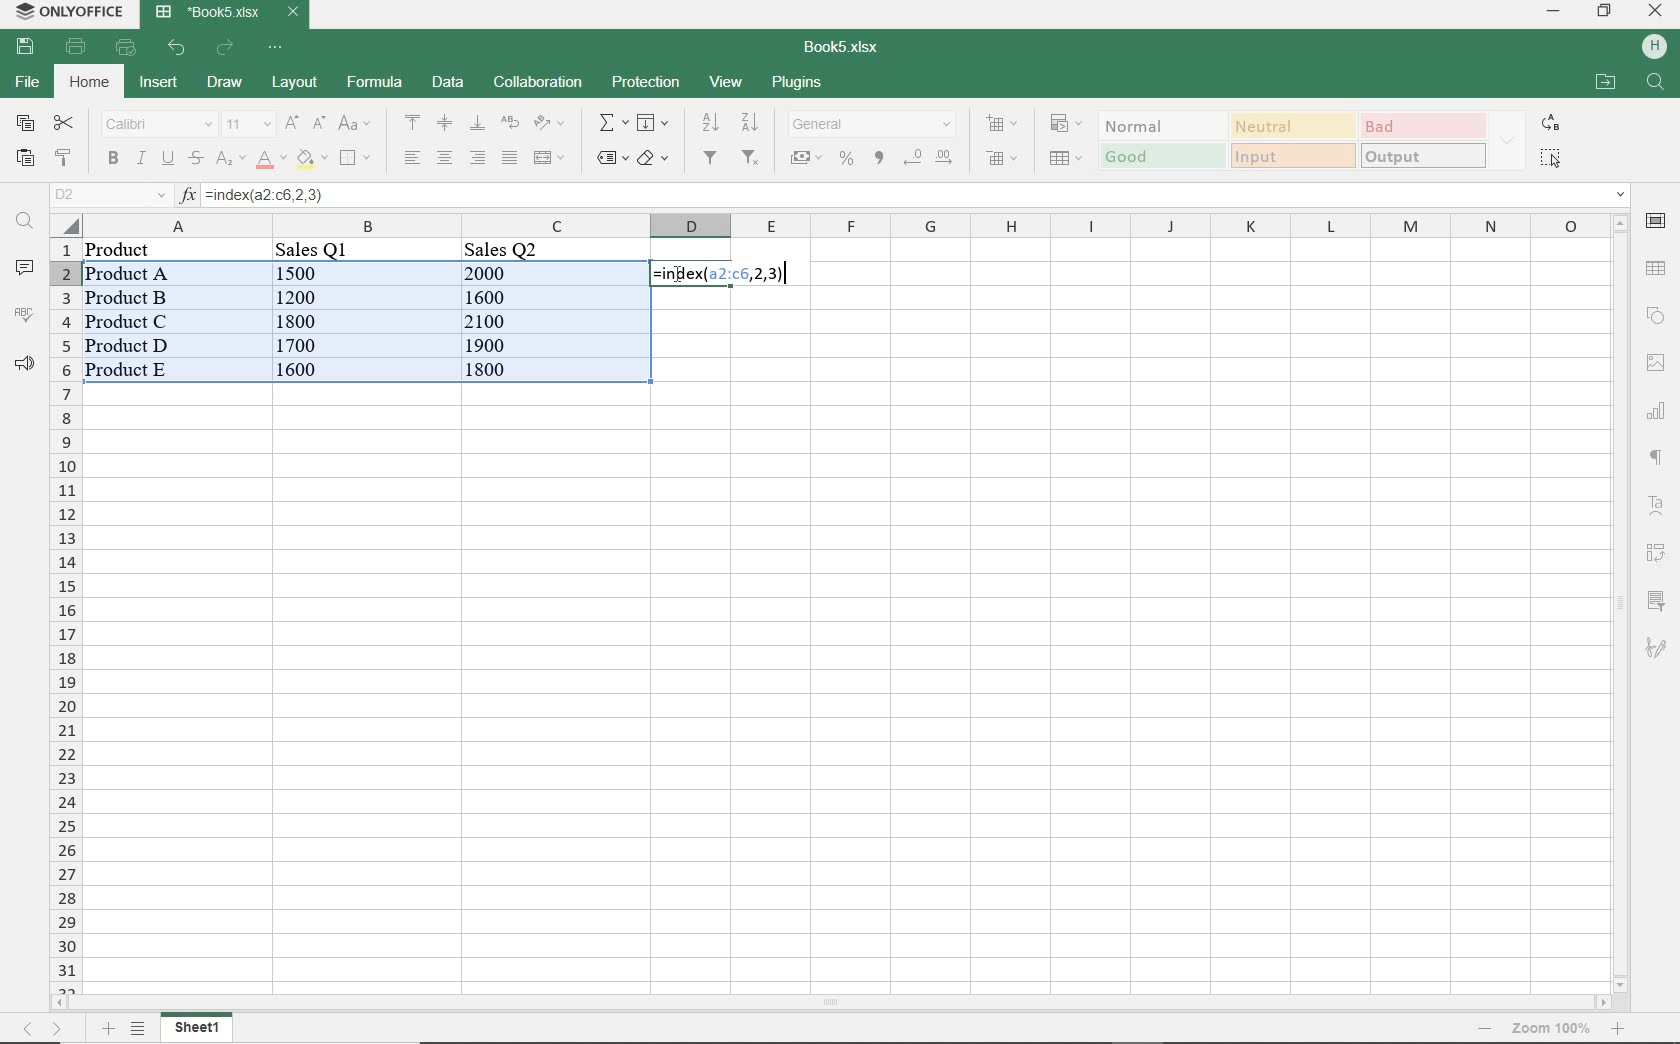 The height and width of the screenshot is (1044, 1680). Describe the element at coordinates (1002, 157) in the screenshot. I see `delete cells` at that location.